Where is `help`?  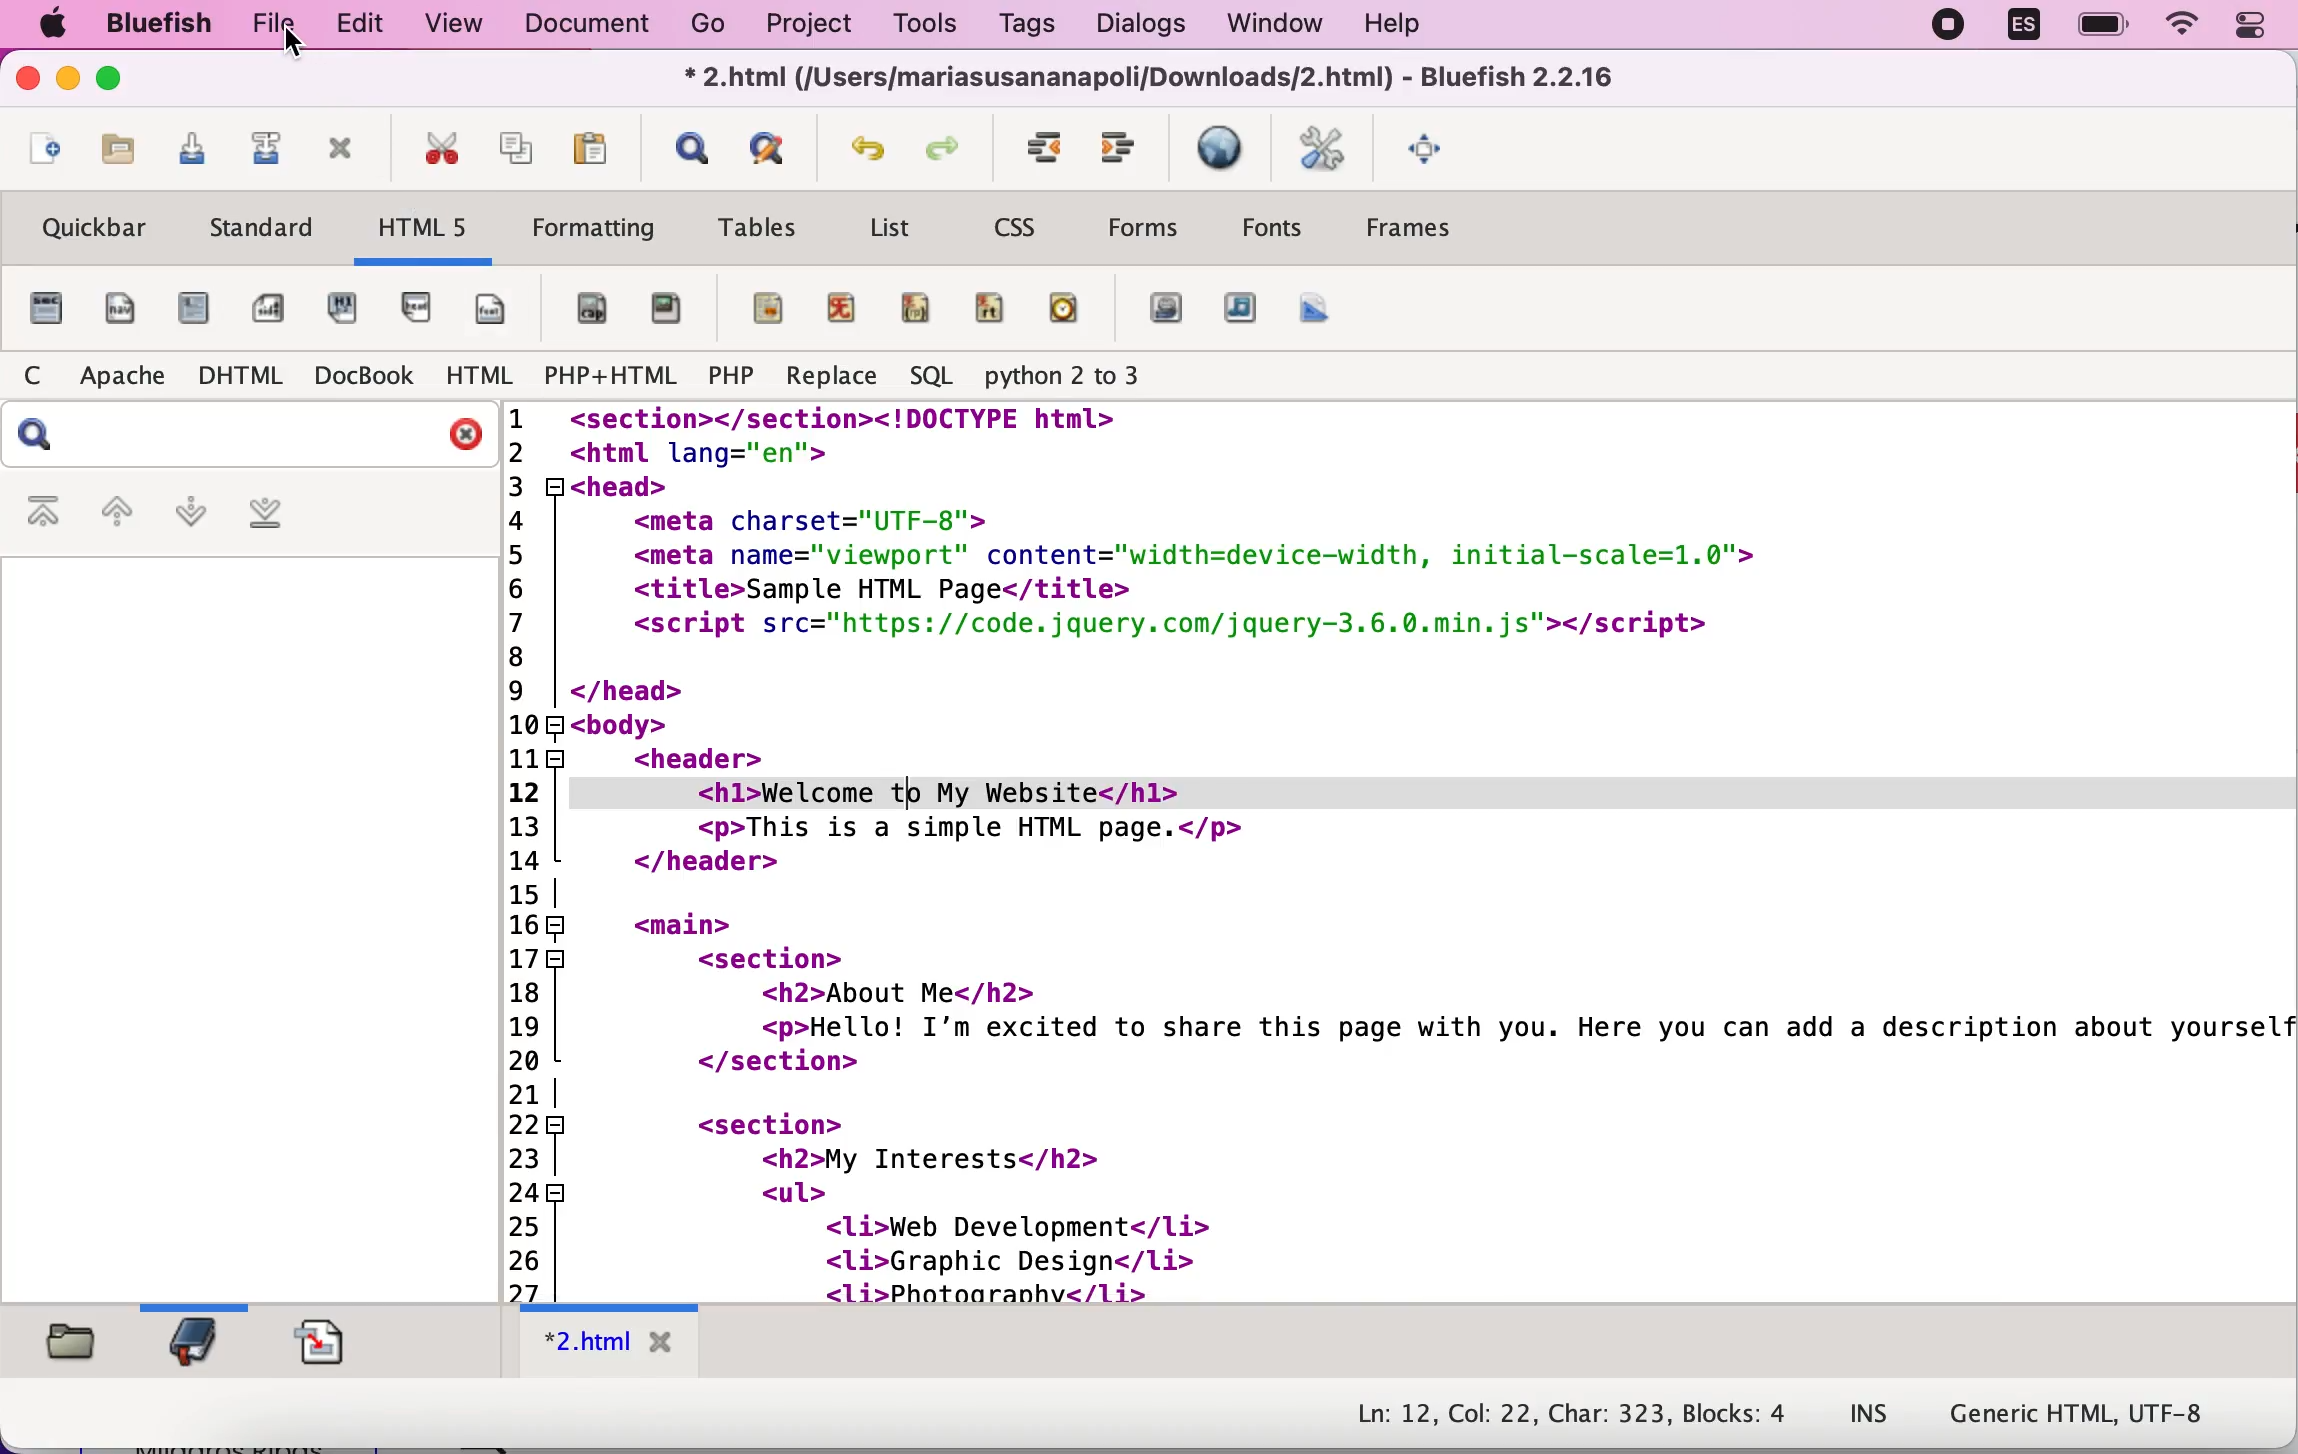
help is located at coordinates (1420, 23).